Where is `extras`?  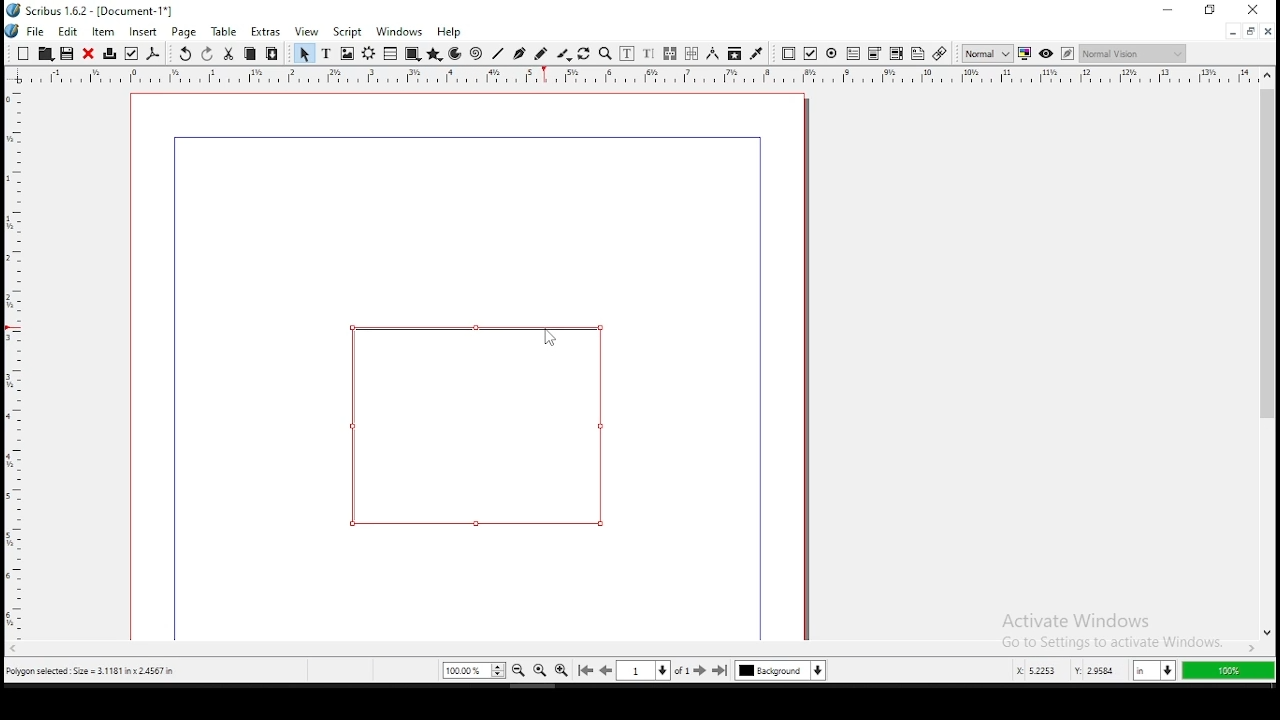
extras is located at coordinates (265, 32).